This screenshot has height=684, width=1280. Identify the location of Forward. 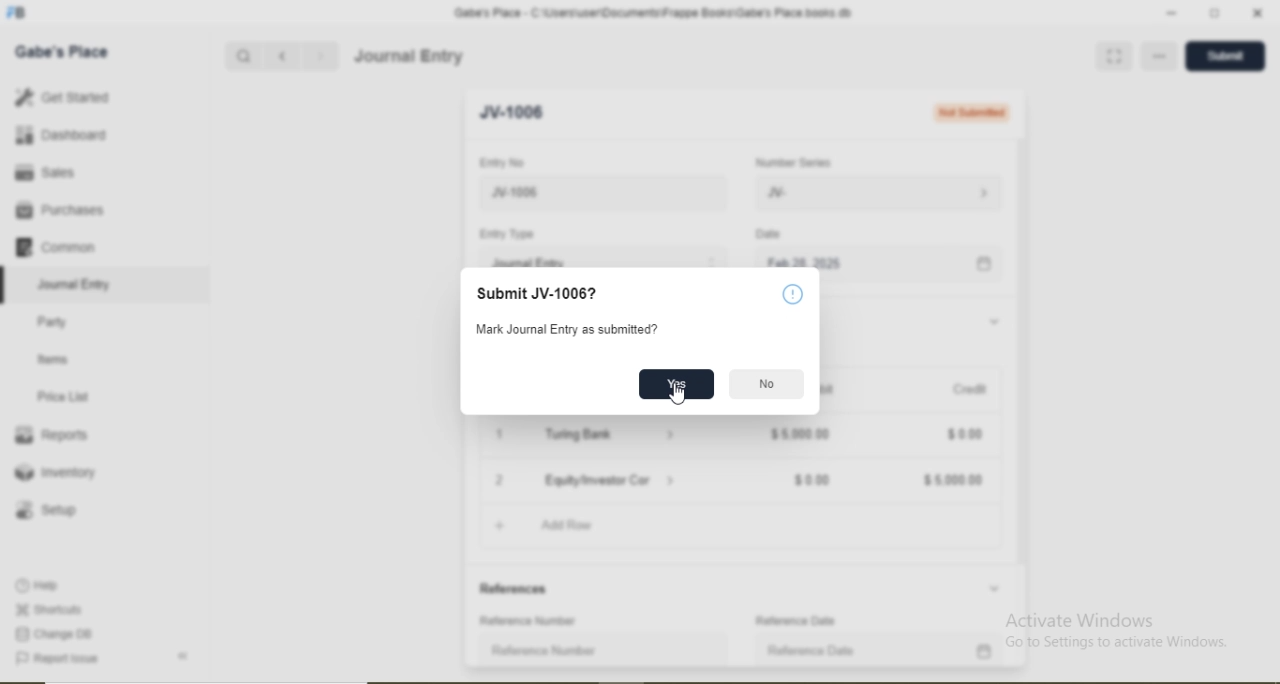
(321, 56).